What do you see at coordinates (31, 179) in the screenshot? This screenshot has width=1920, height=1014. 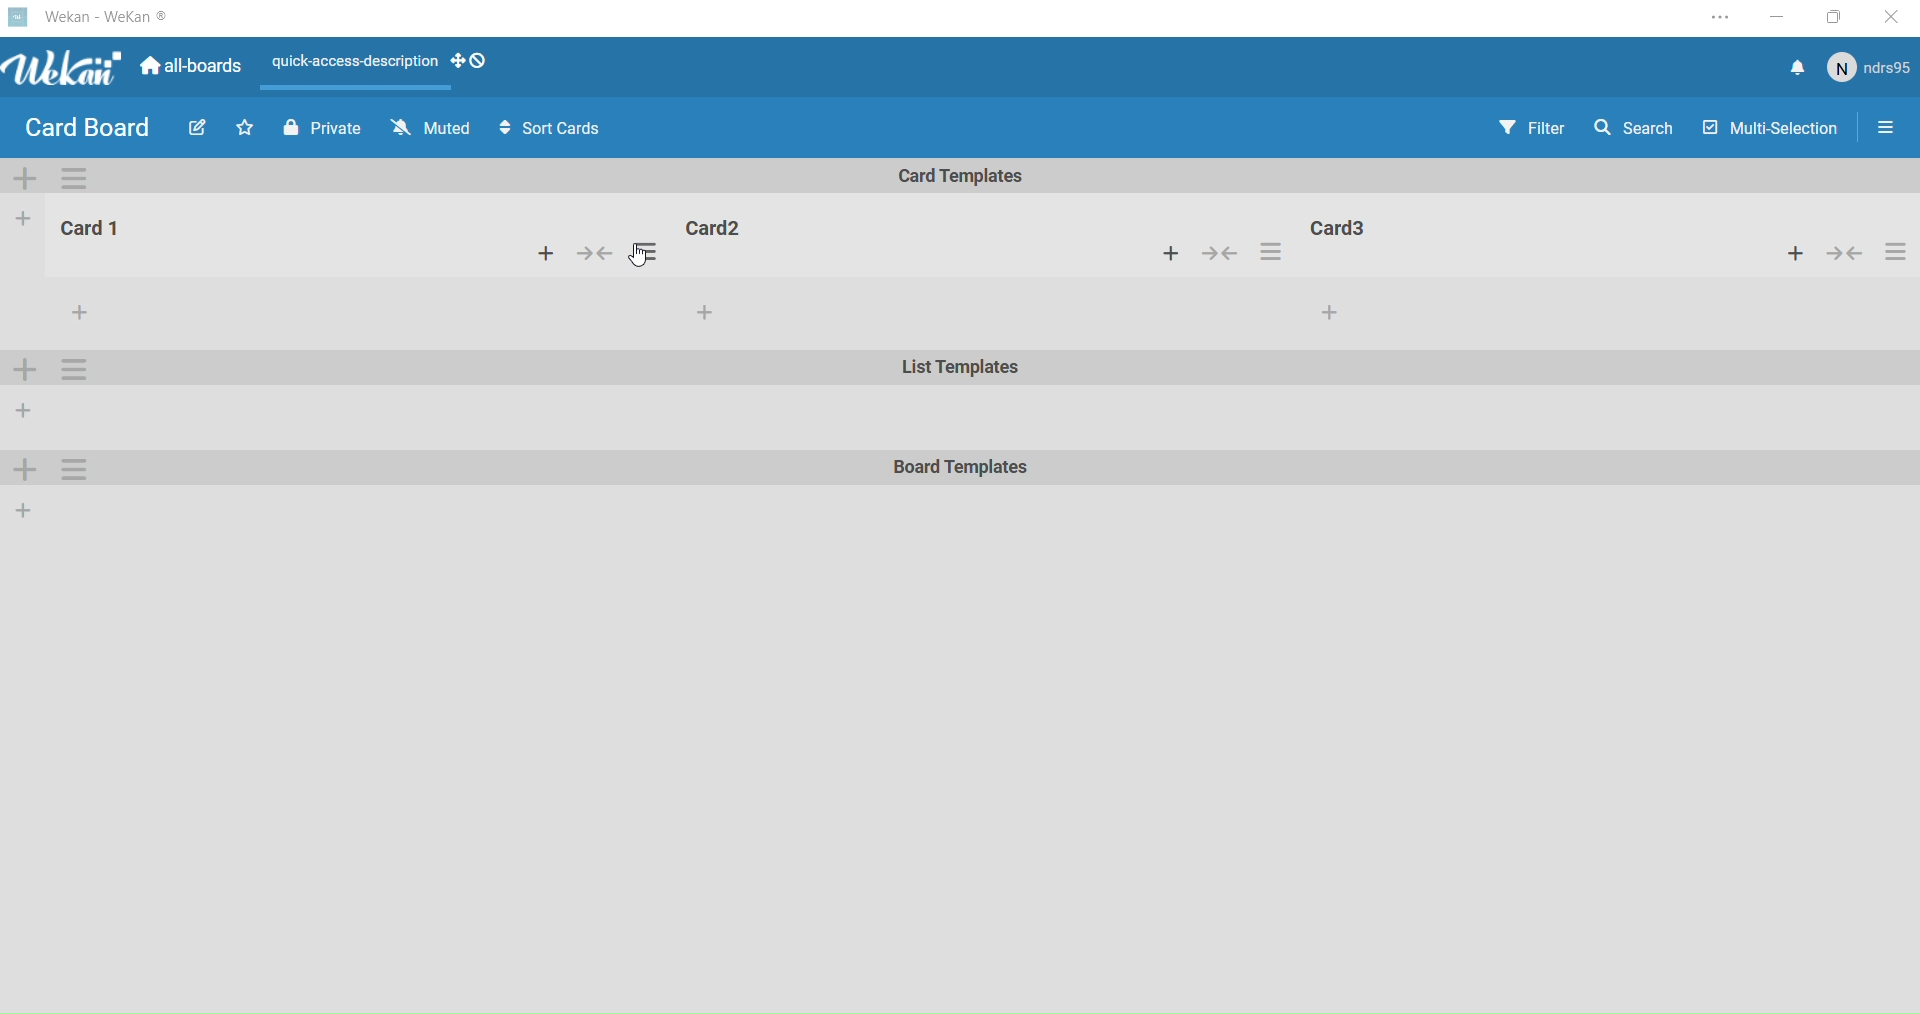 I see `add` at bounding box center [31, 179].